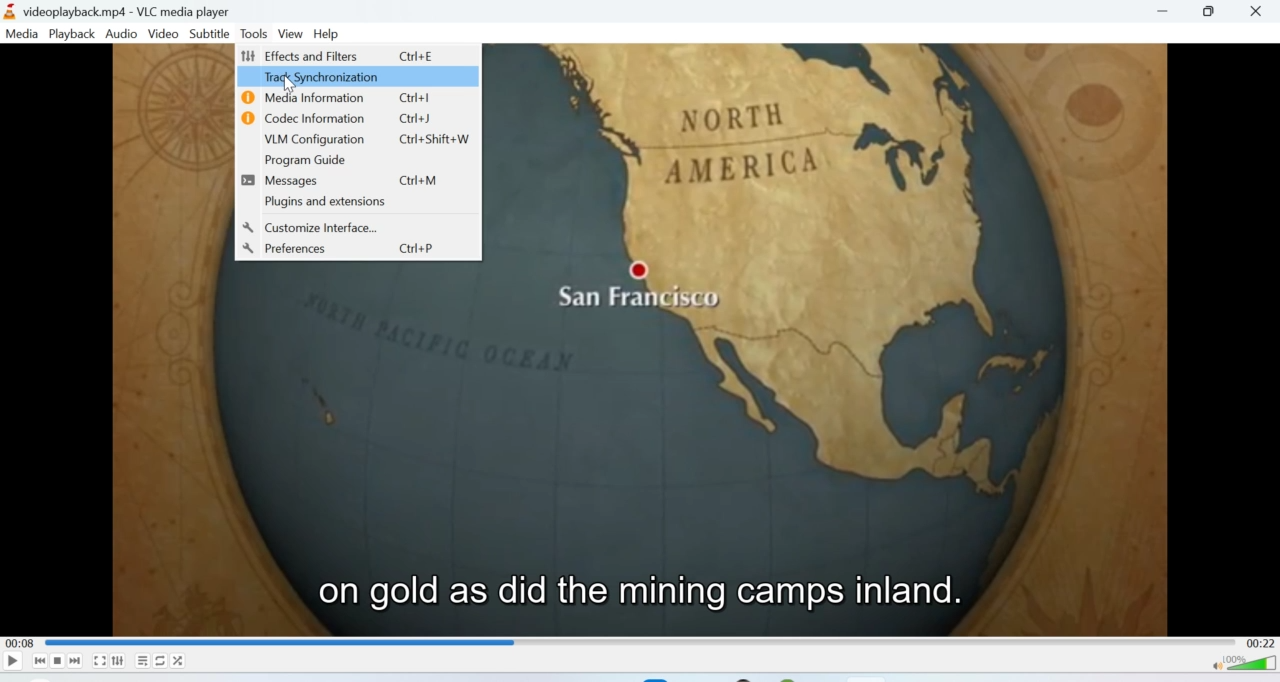 The height and width of the screenshot is (682, 1280). What do you see at coordinates (645, 642) in the screenshot?
I see `Playbar` at bounding box center [645, 642].